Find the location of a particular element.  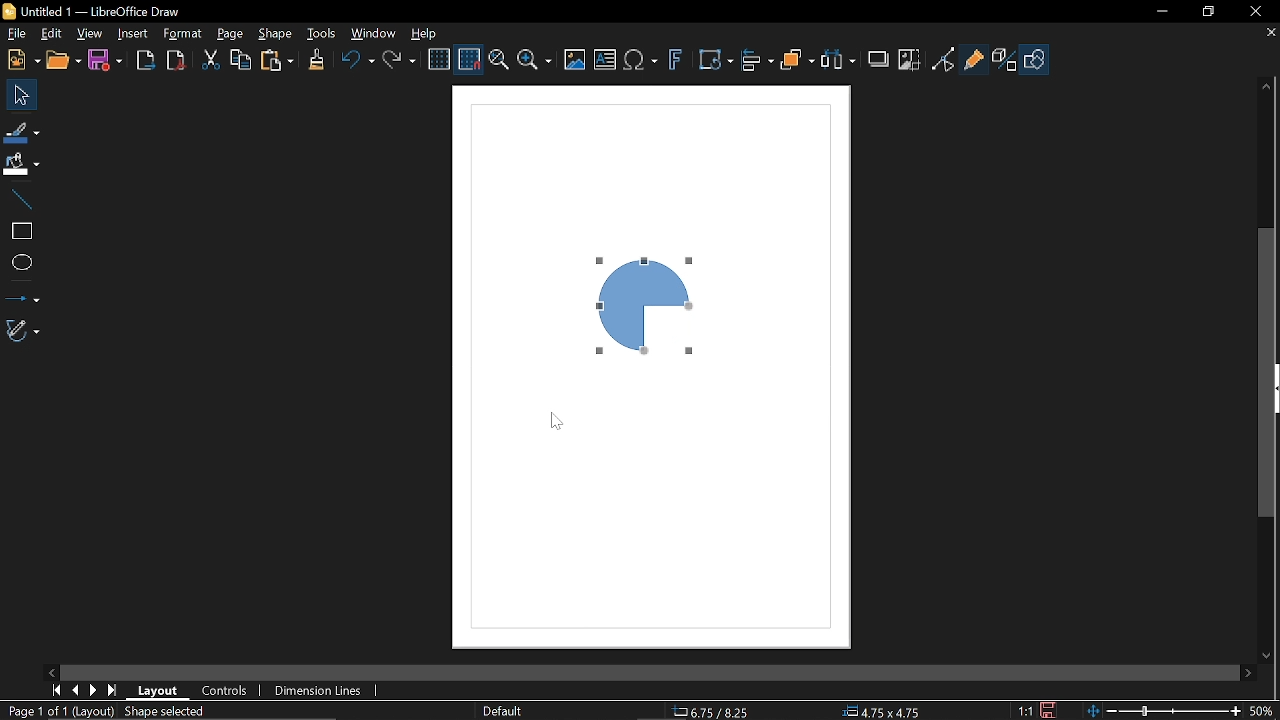

Help is located at coordinates (430, 32).